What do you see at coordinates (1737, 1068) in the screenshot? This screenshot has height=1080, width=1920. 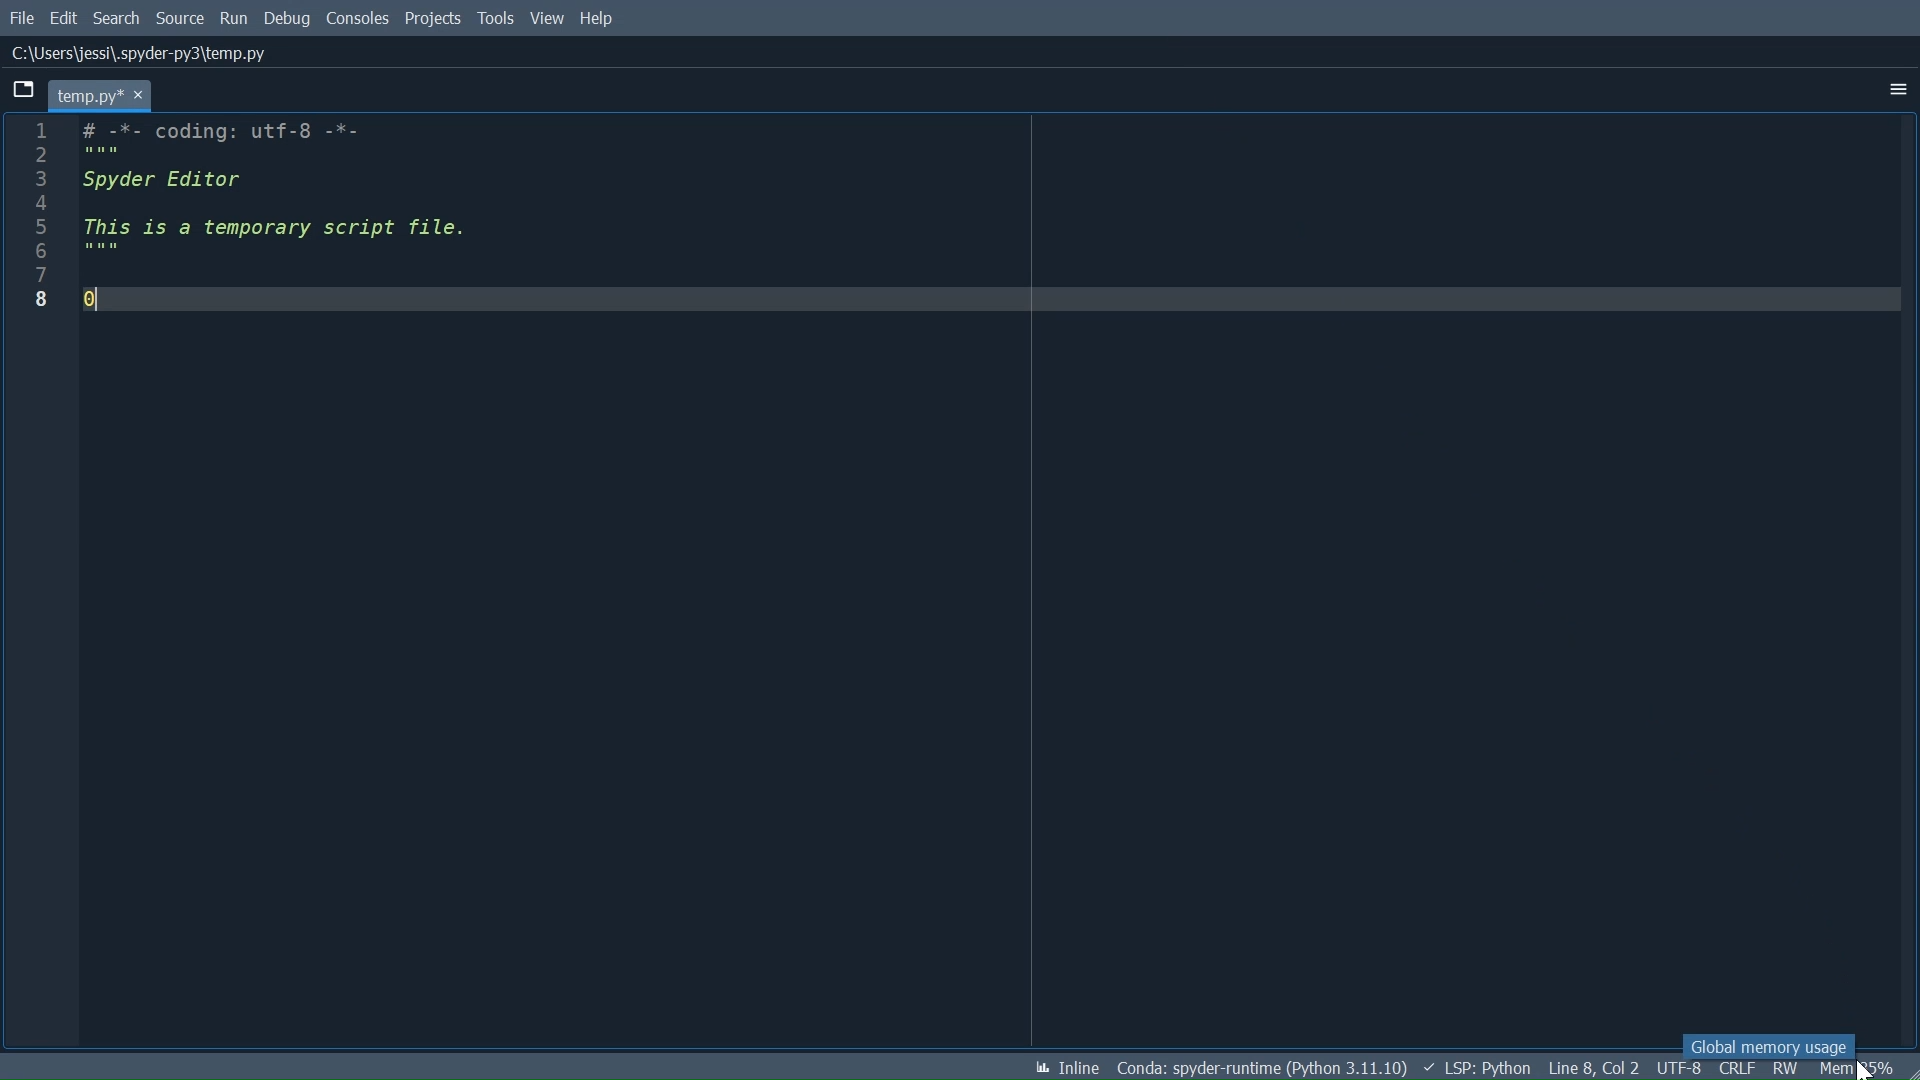 I see `File EQL Status` at bounding box center [1737, 1068].